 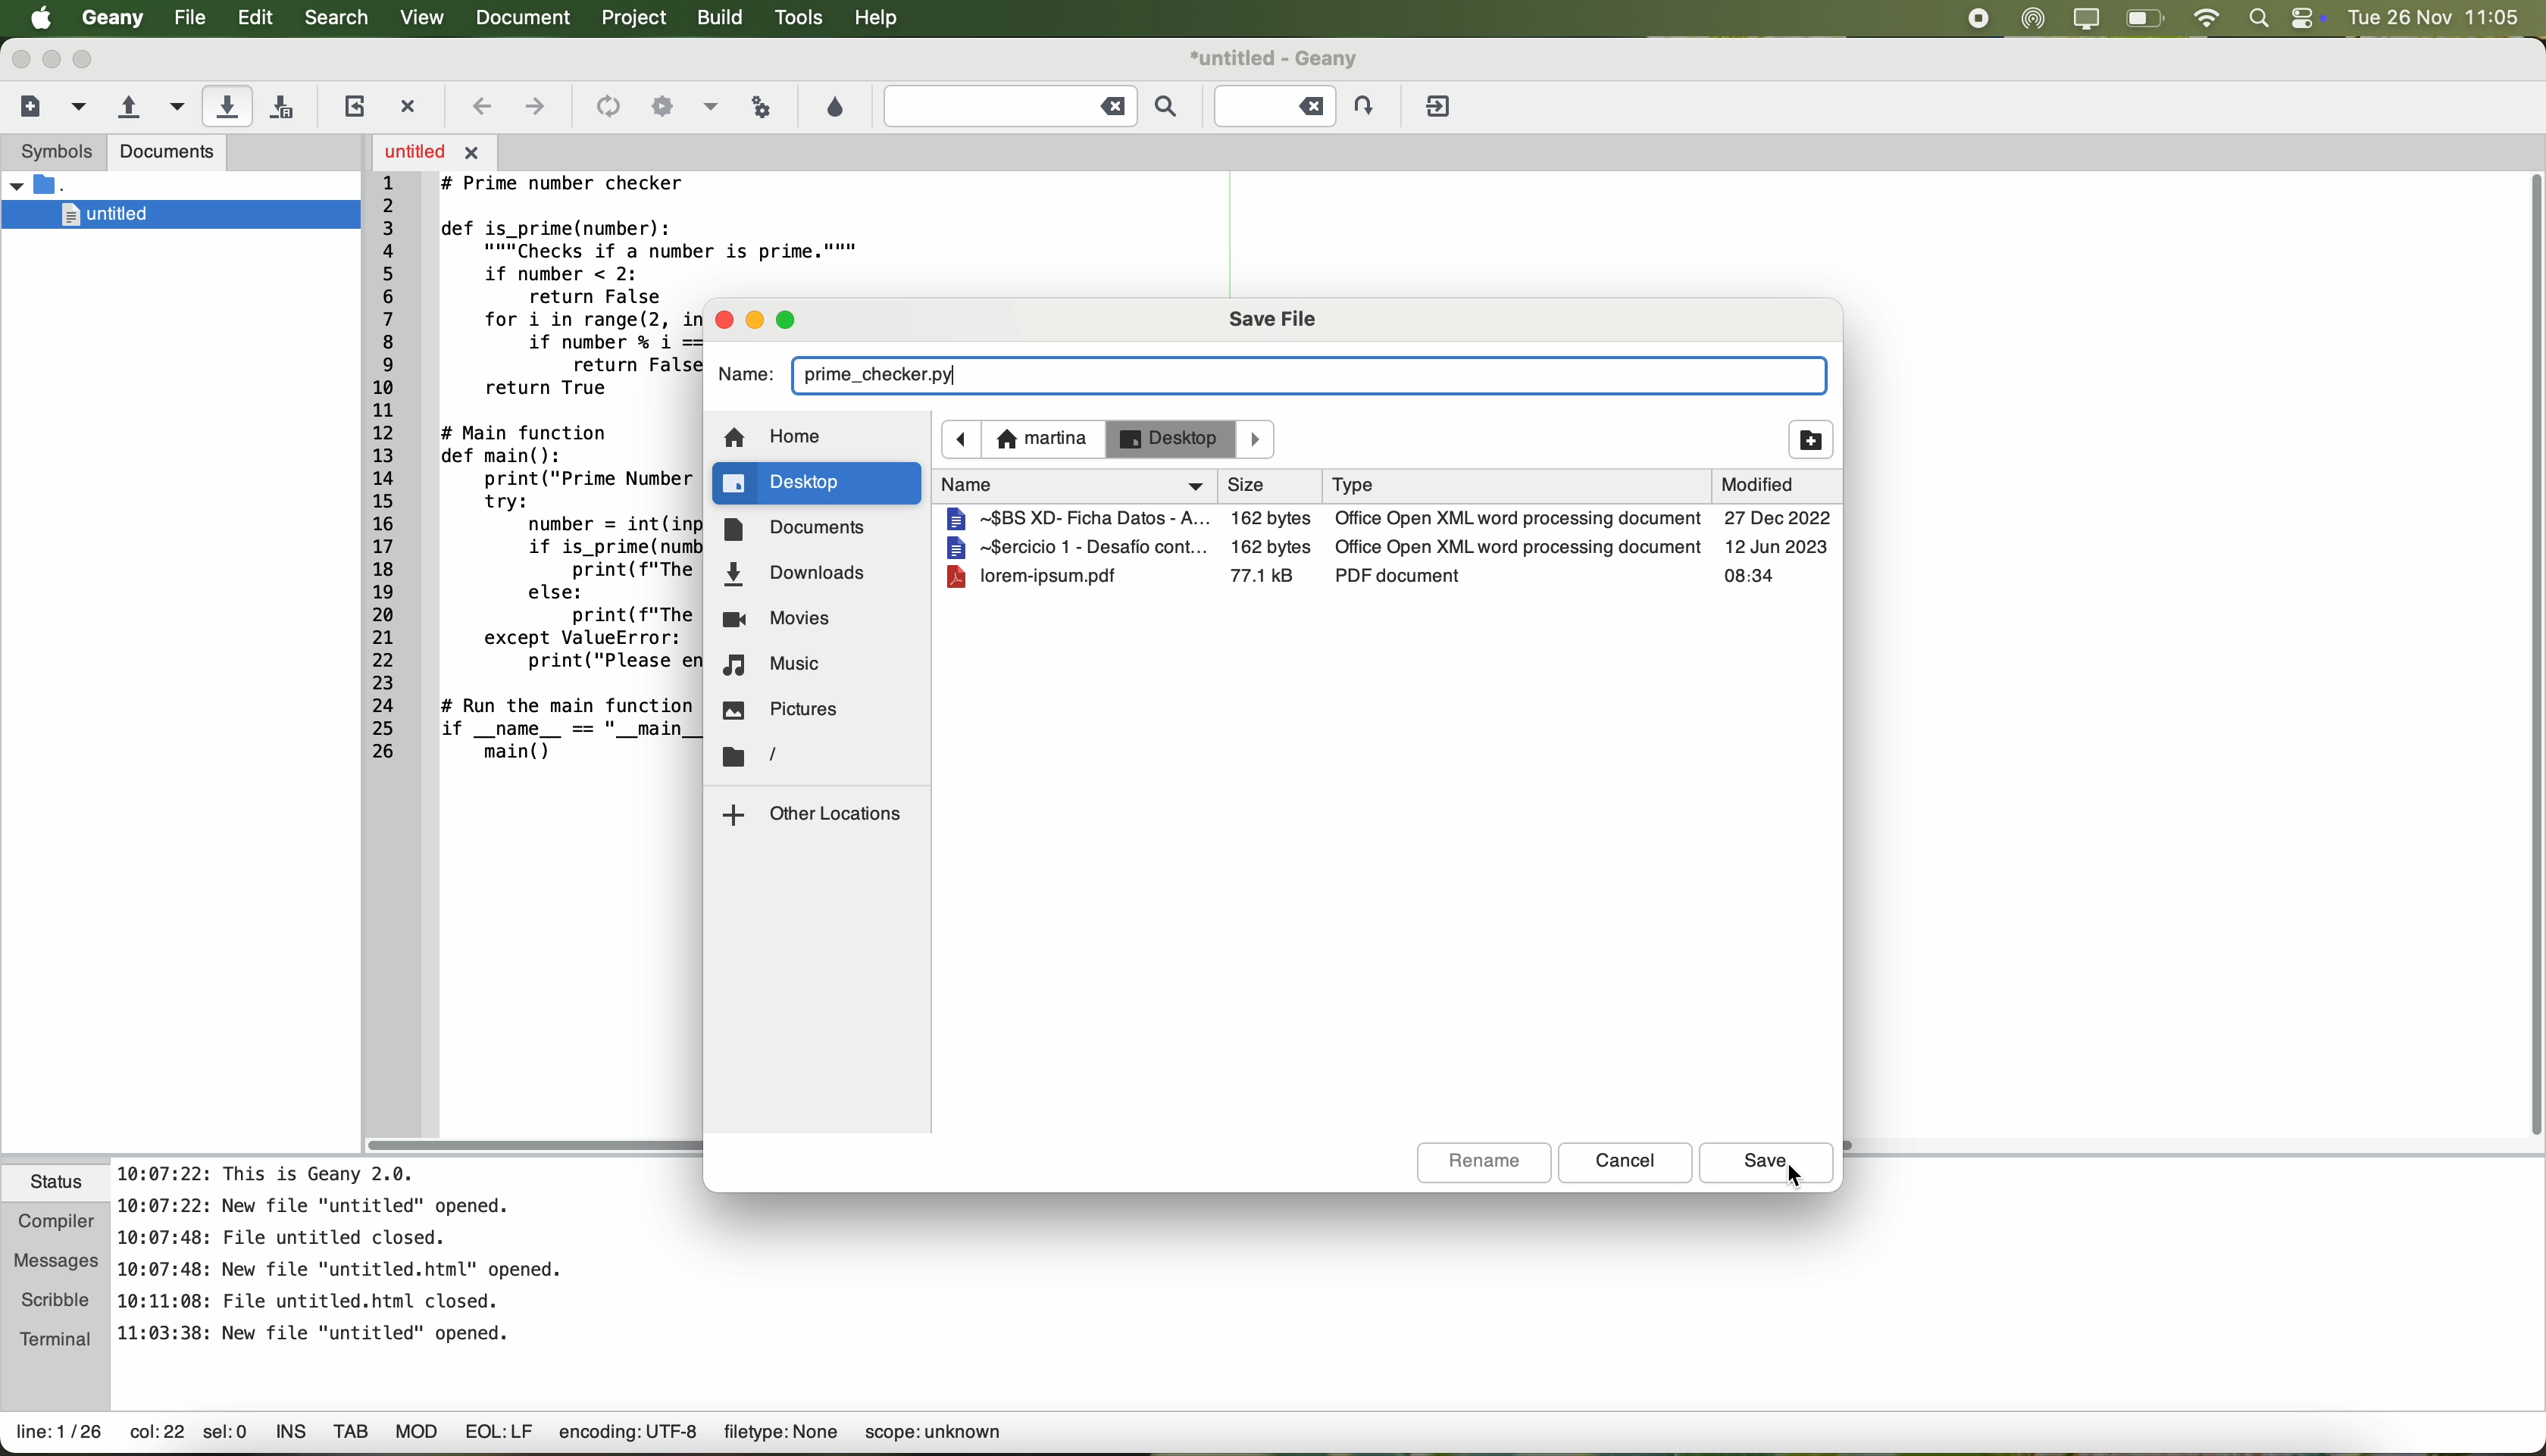 What do you see at coordinates (353, 106) in the screenshot?
I see `reload the current file from disk` at bounding box center [353, 106].